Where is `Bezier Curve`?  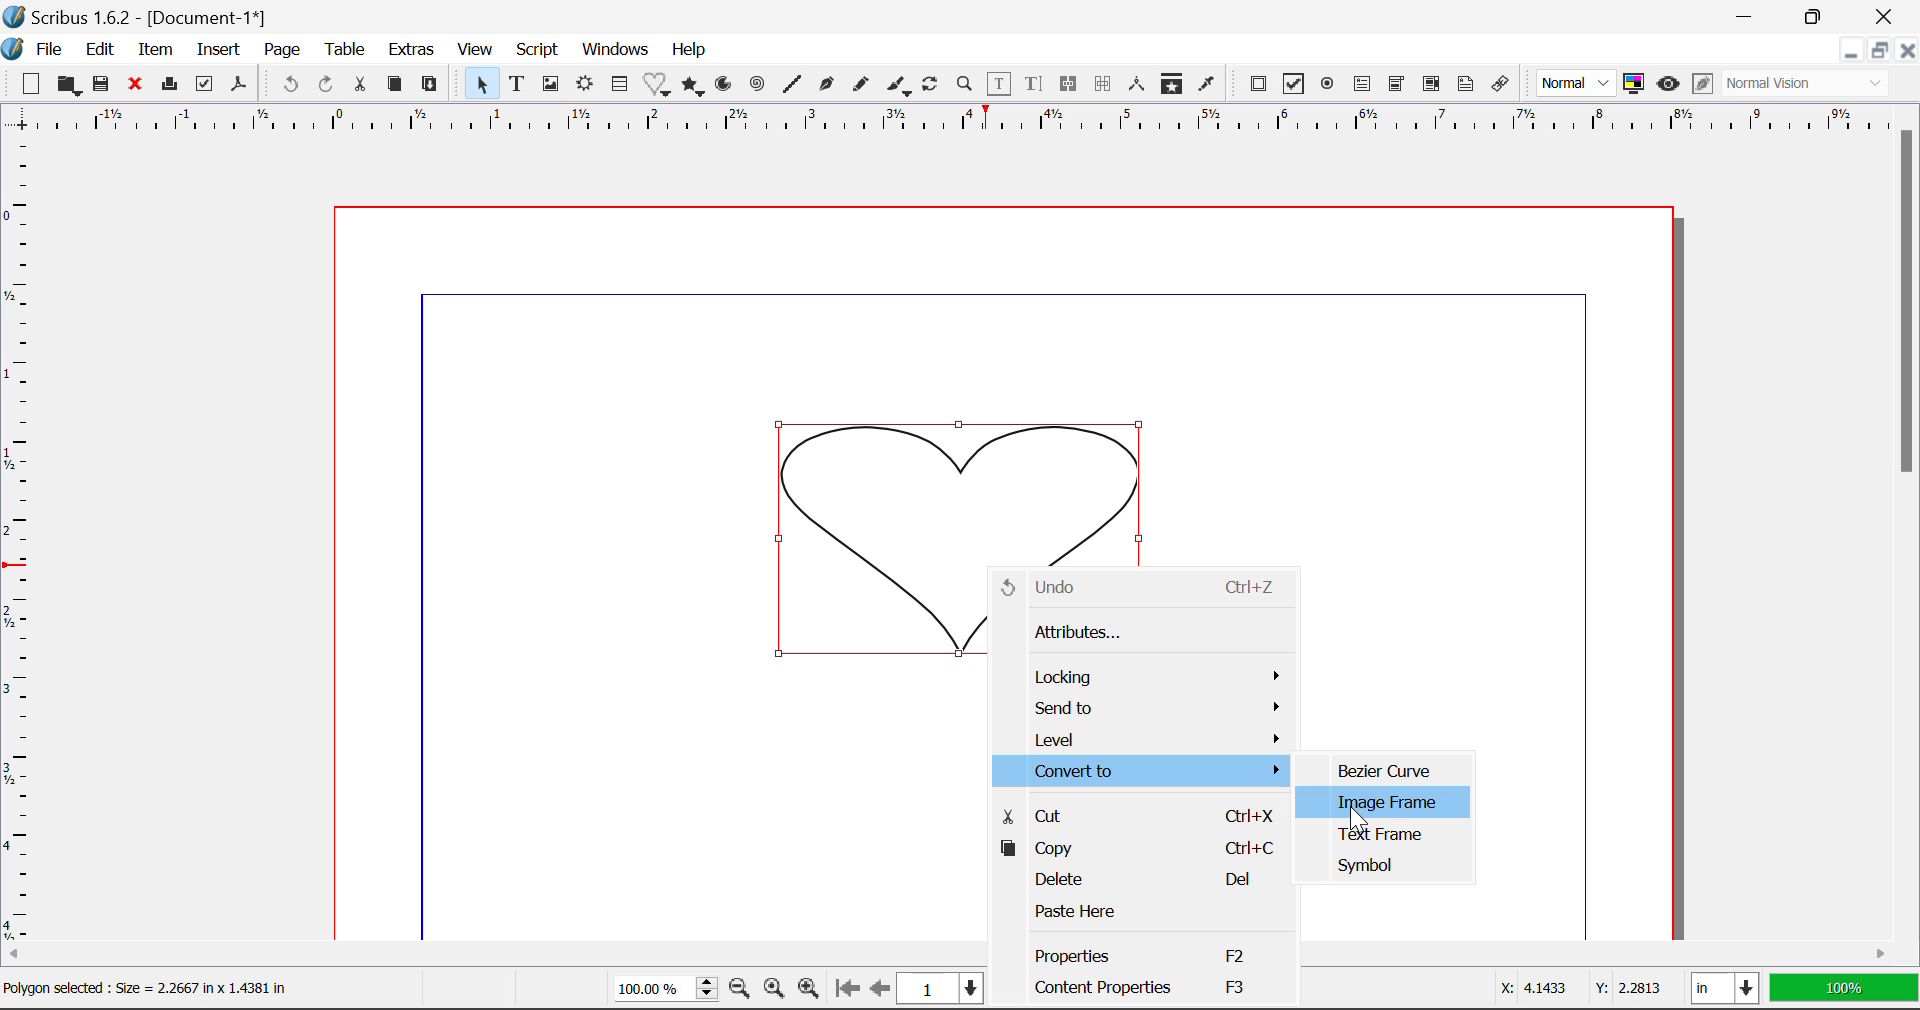 Bezier Curve is located at coordinates (1391, 766).